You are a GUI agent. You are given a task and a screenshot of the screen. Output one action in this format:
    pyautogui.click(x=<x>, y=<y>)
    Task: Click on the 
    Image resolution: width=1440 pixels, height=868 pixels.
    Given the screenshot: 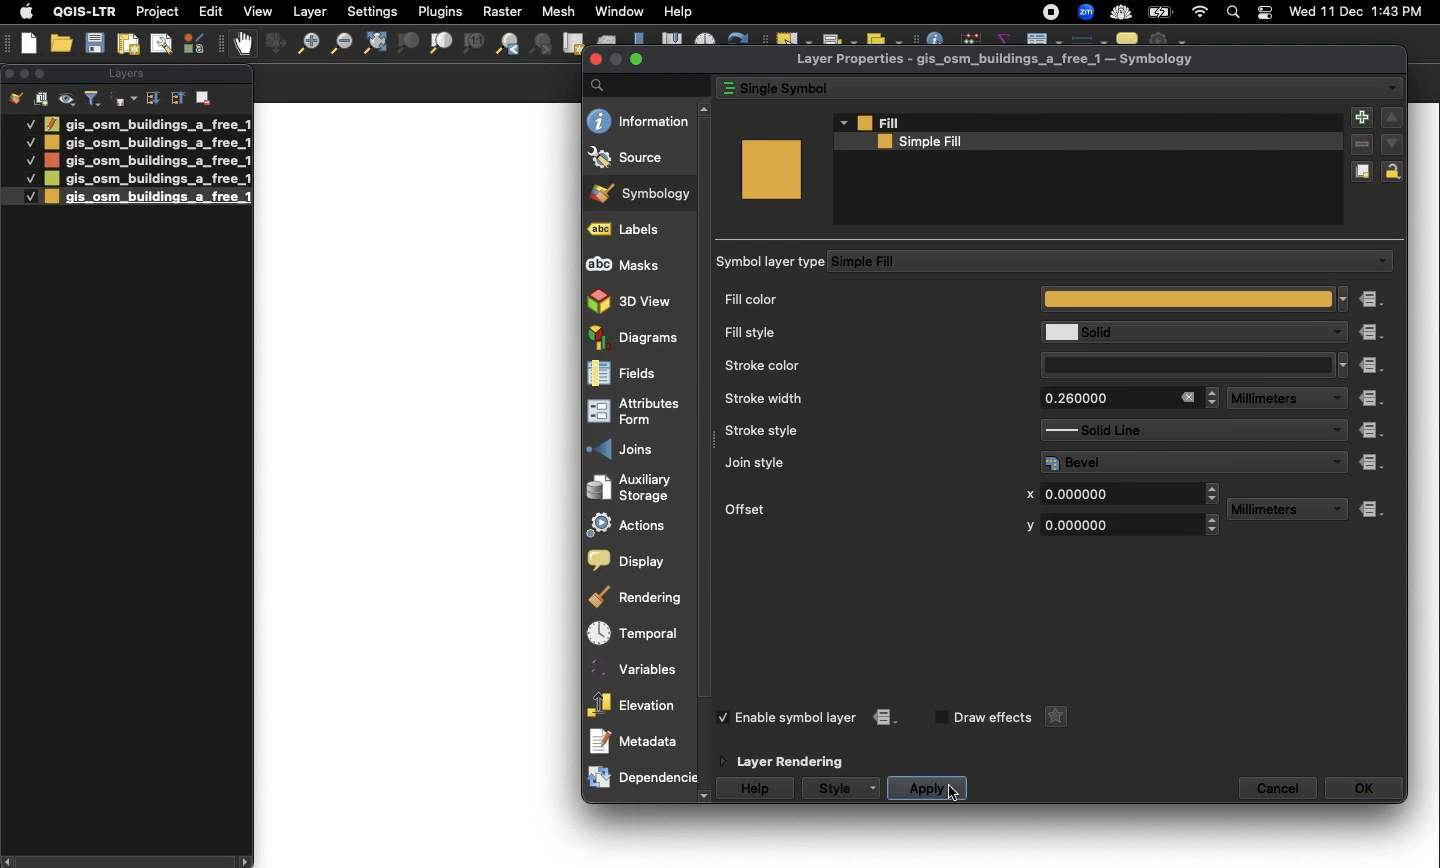 What is the action you would take?
    pyautogui.click(x=1086, y=12)
    